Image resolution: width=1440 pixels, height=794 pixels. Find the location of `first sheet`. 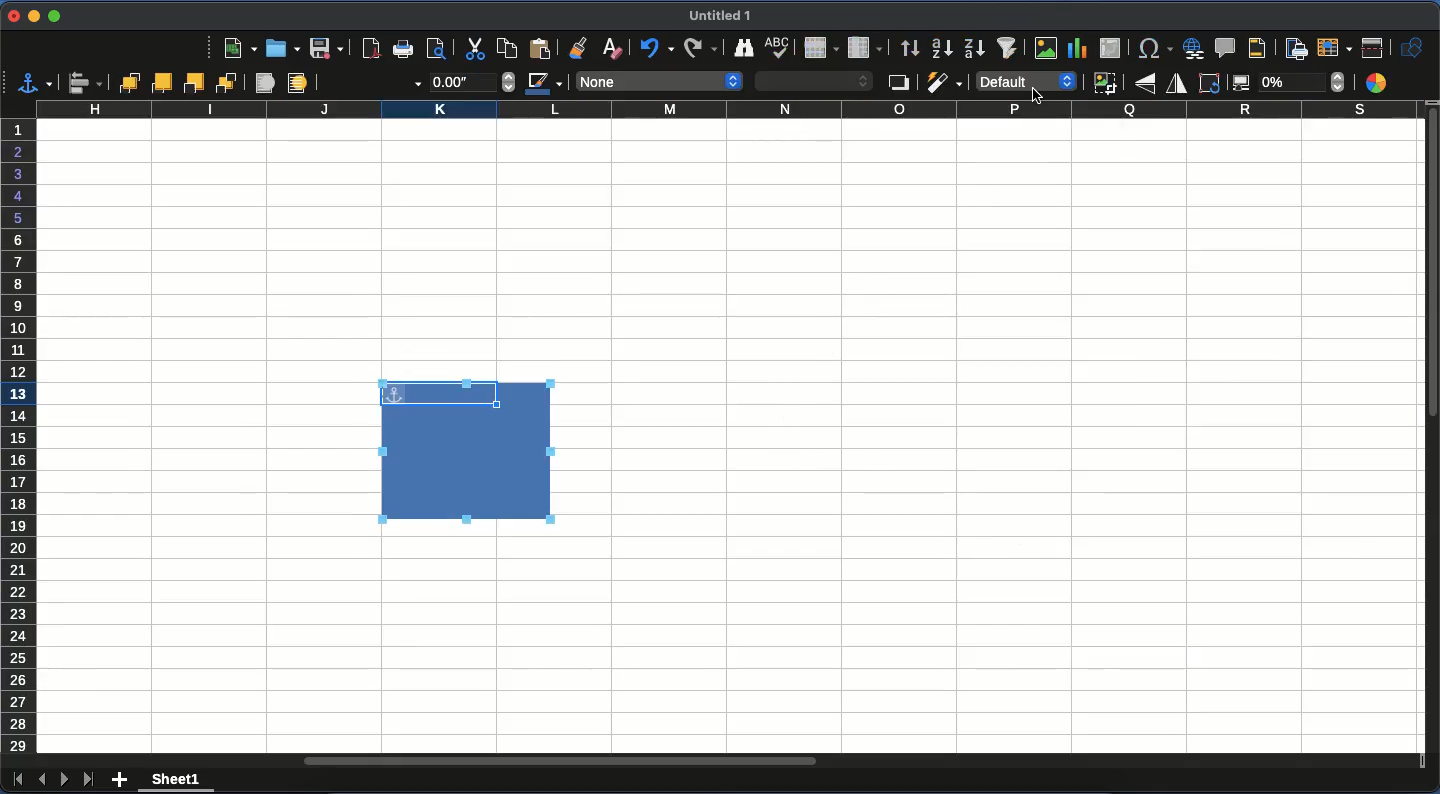

first sheet is located at coordinates (17, 783).